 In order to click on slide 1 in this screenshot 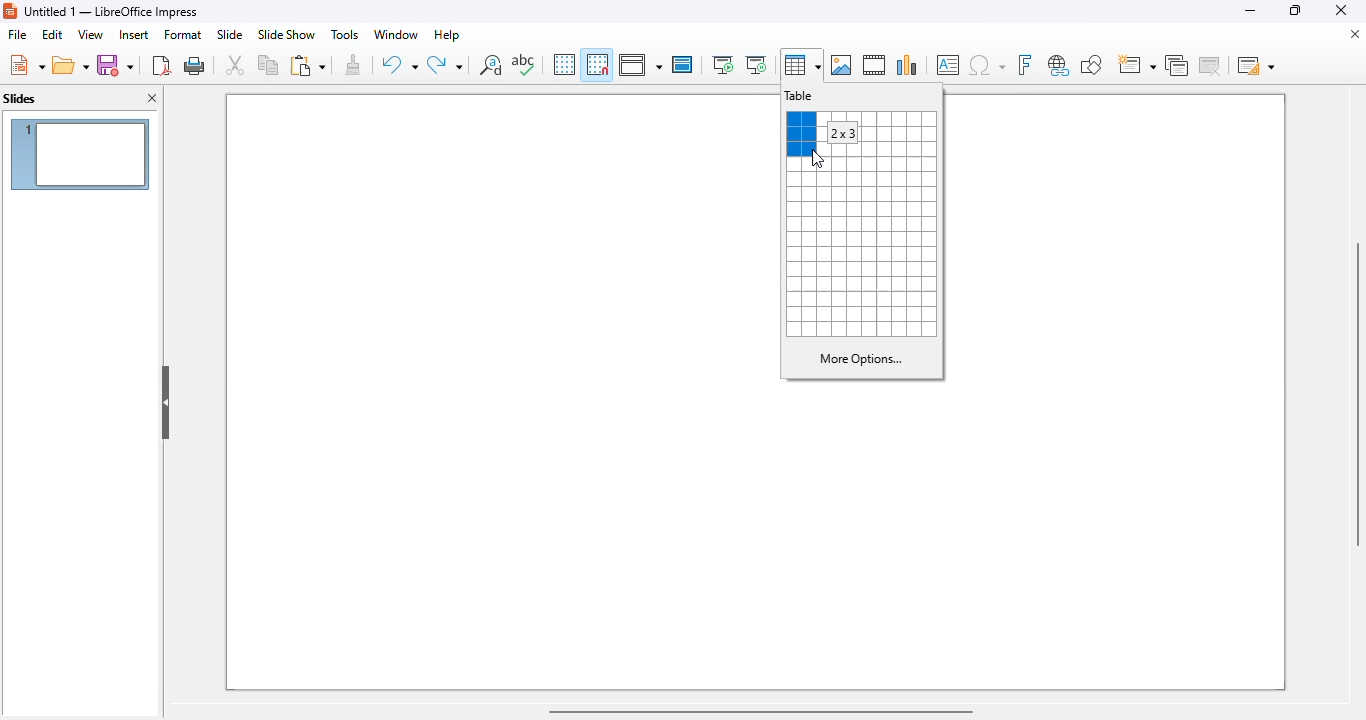, I will do `click(756, 539)`.